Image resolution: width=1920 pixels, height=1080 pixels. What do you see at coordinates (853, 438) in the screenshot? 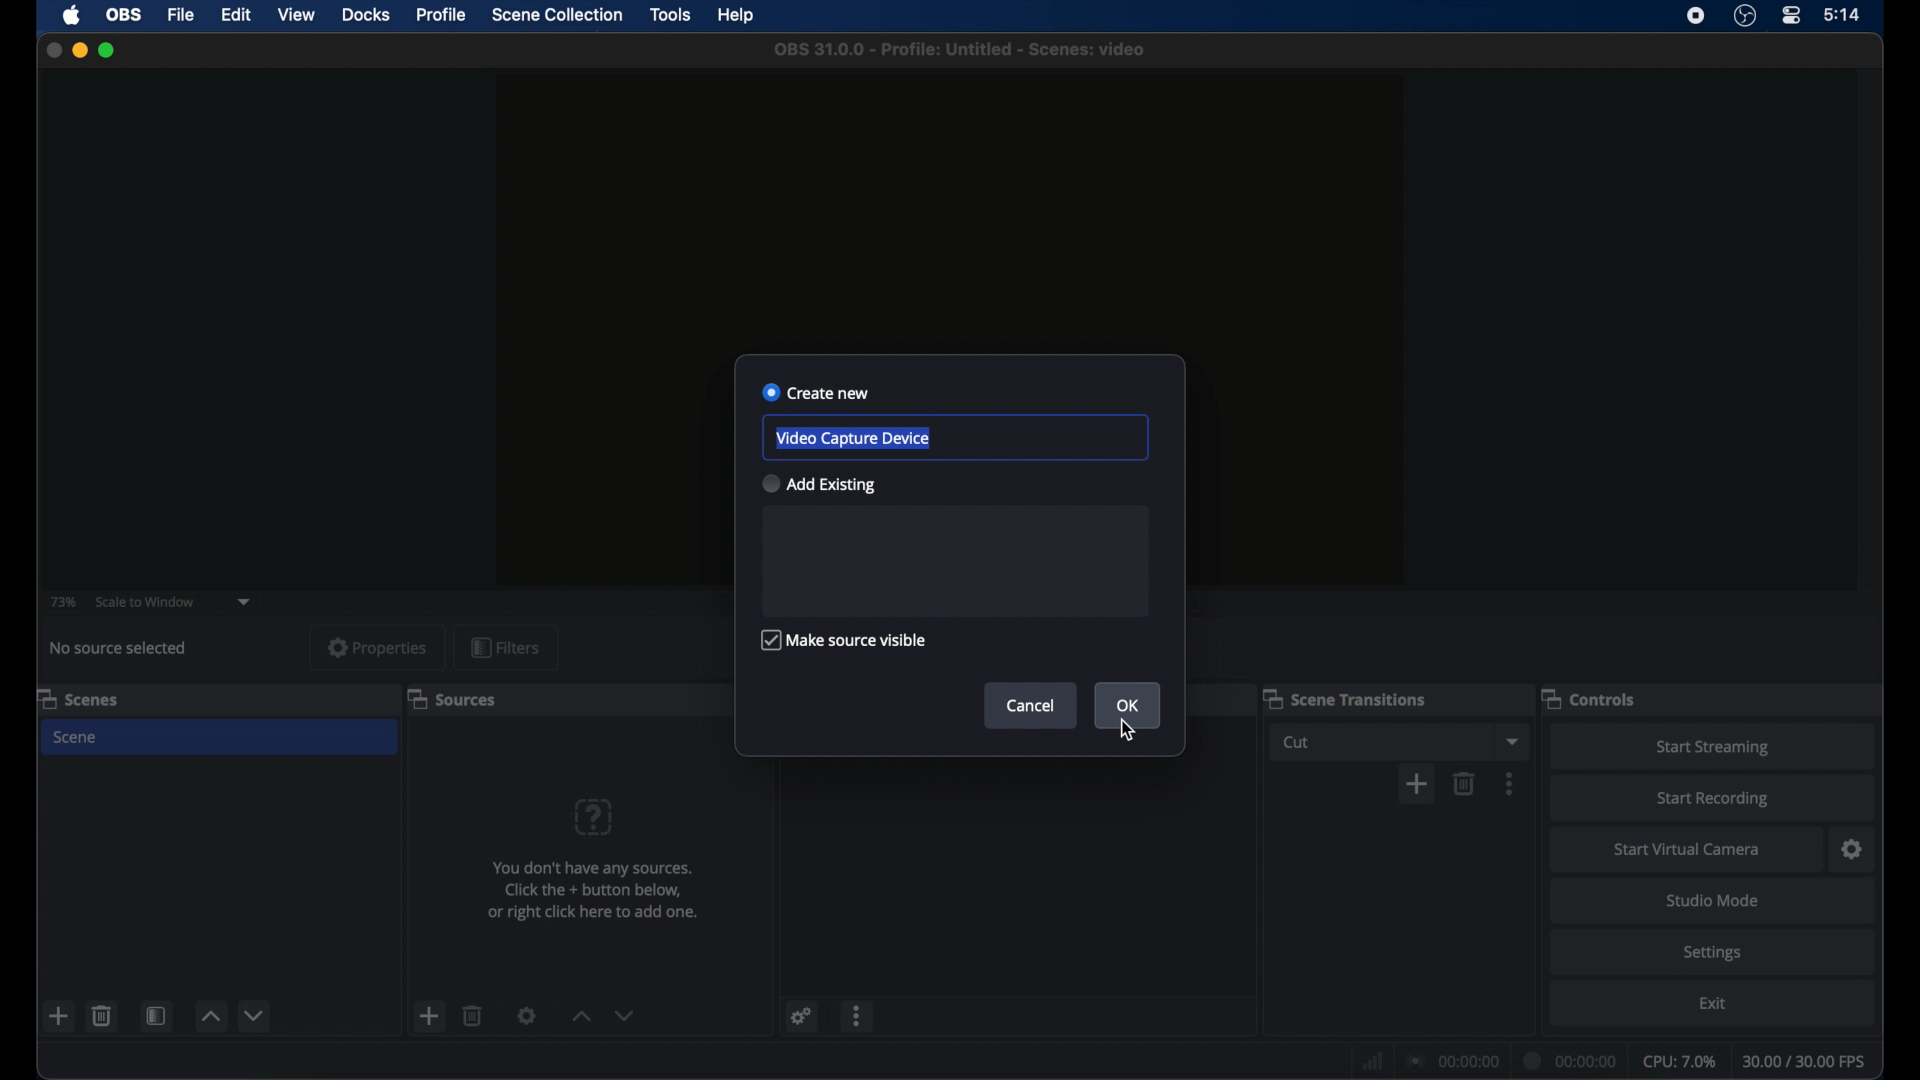
I see `video capture device` at bounding box center [853, 438].